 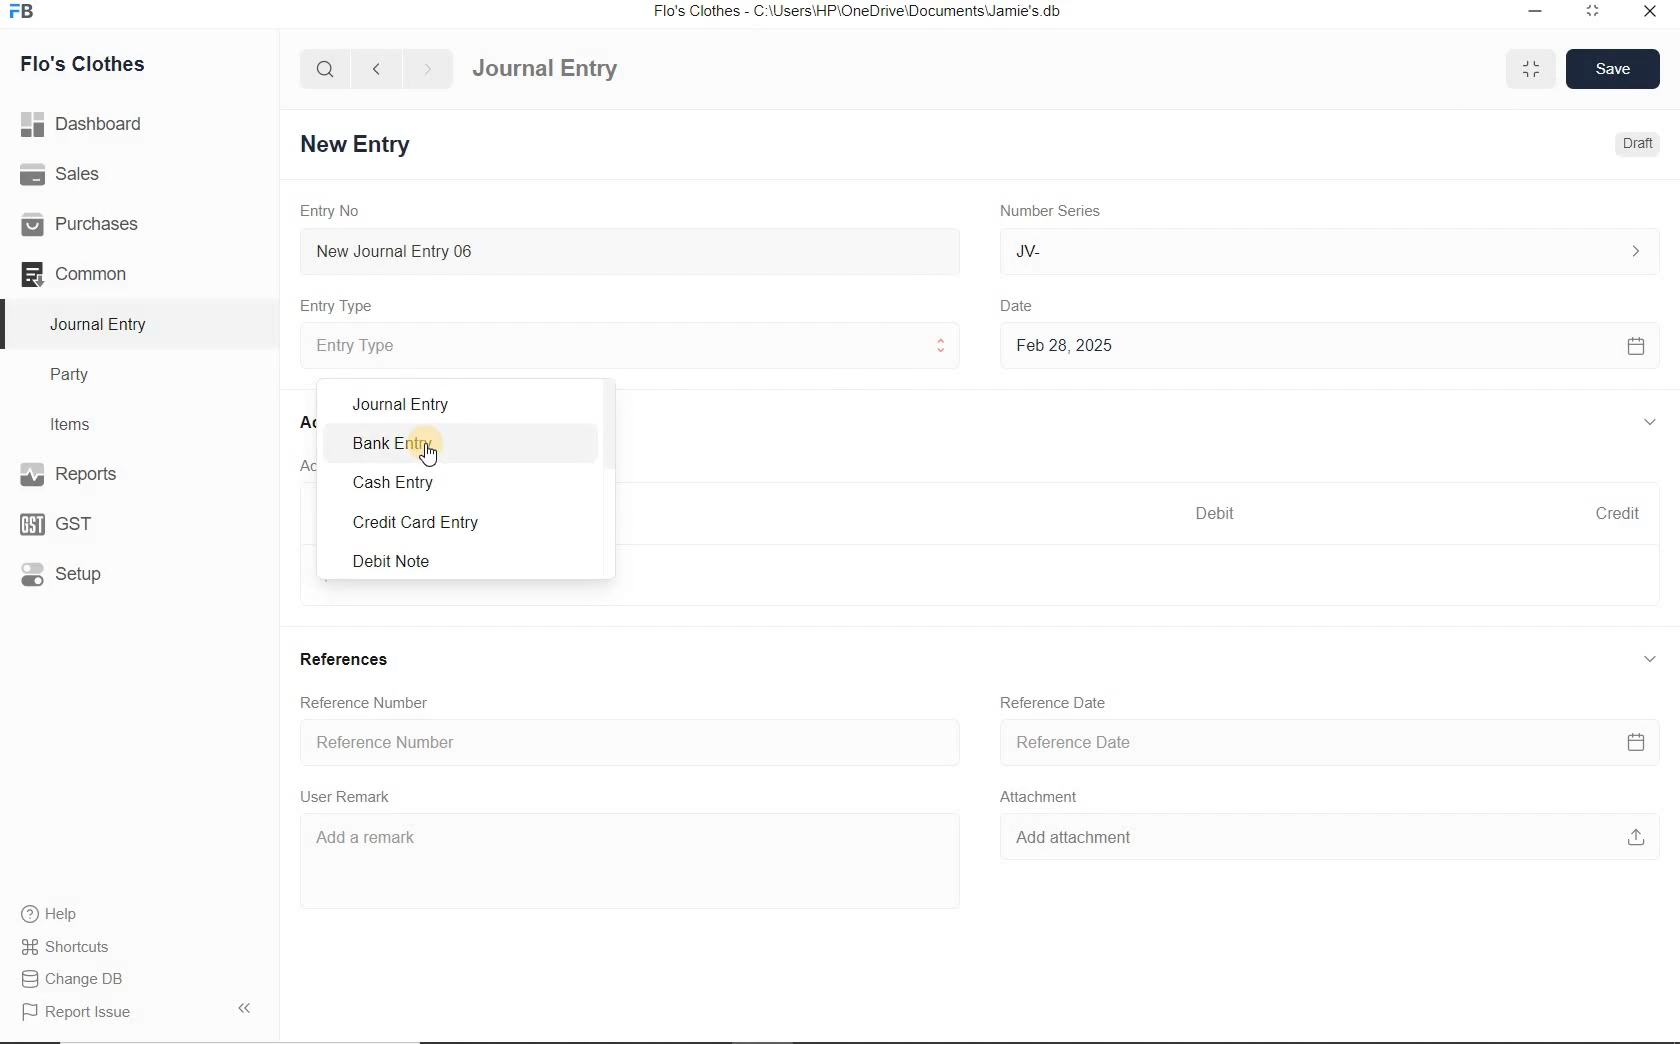 I want to click on Setup, so click(x=81, y=573).